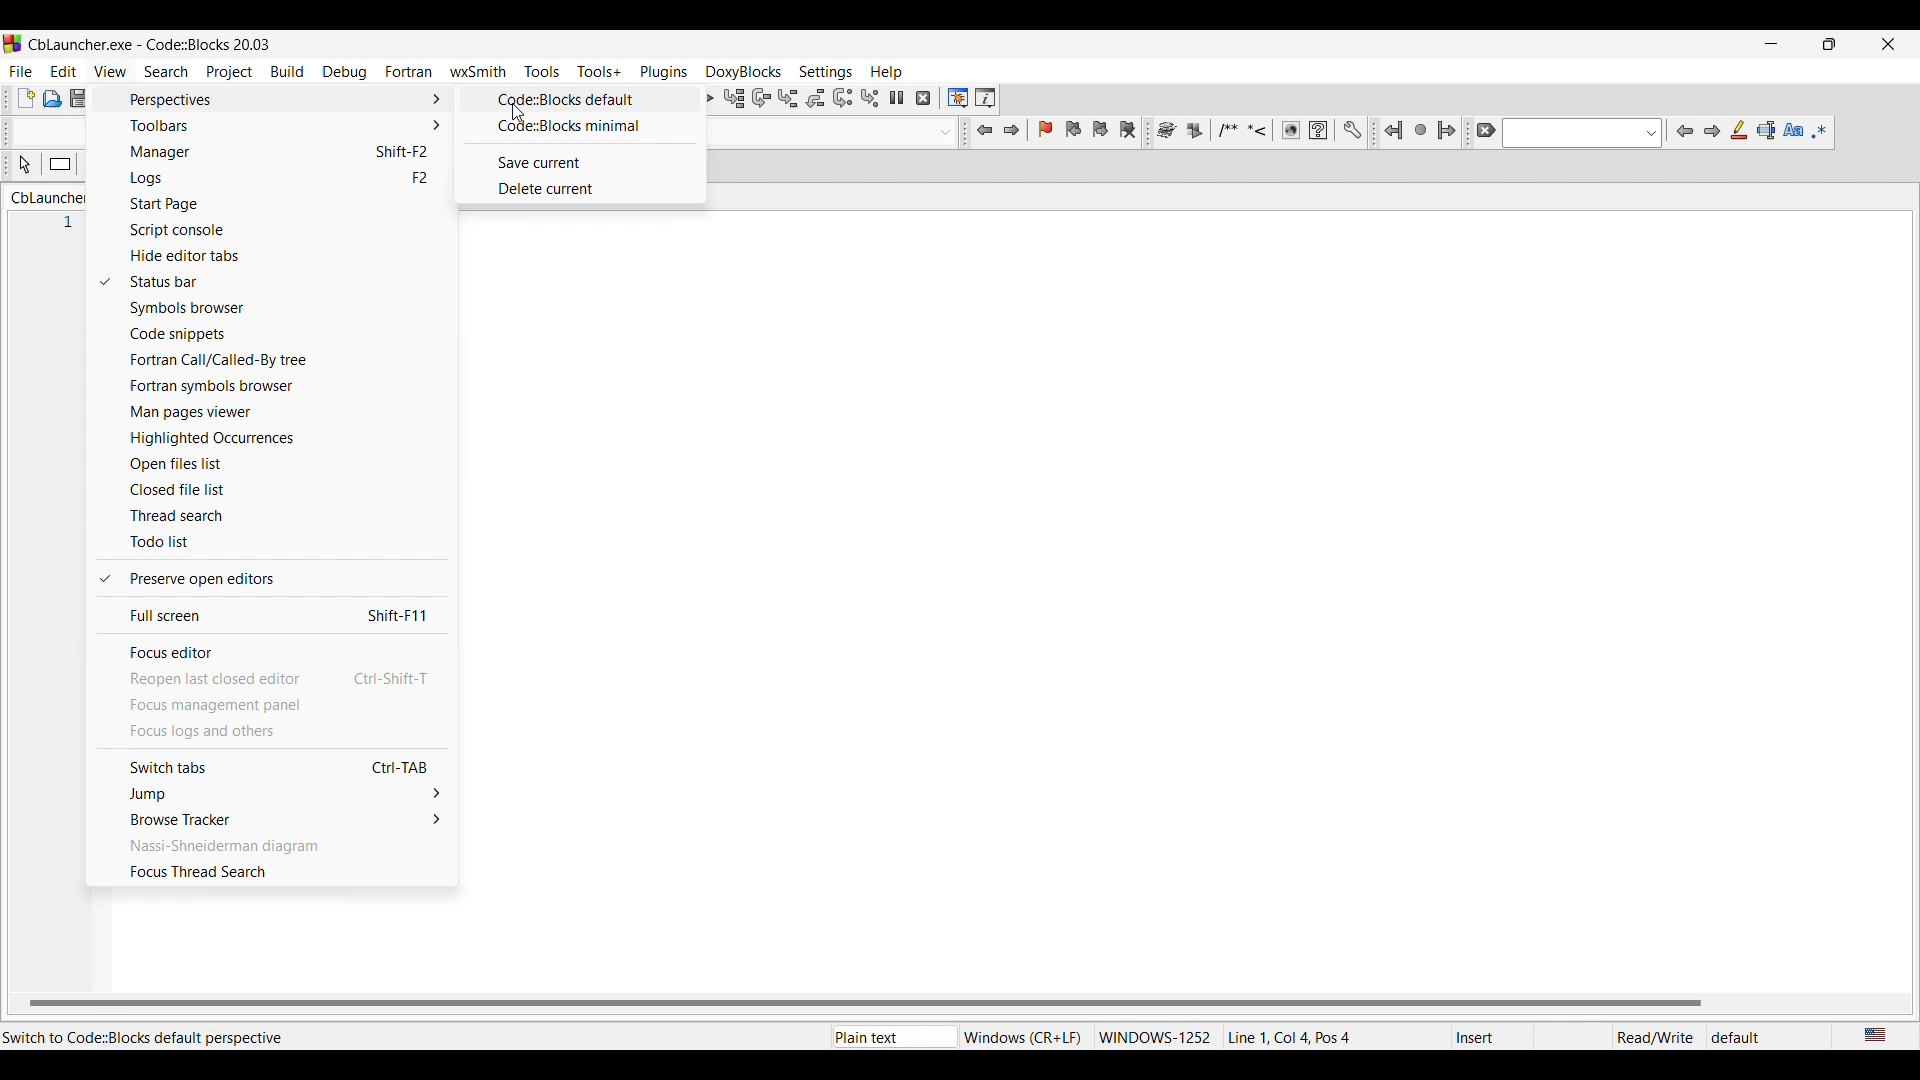  What do you see at coordinates (1045, 129) in the screenshot?
I see `Toggle bookmark` at bounding box center [1045, 129].